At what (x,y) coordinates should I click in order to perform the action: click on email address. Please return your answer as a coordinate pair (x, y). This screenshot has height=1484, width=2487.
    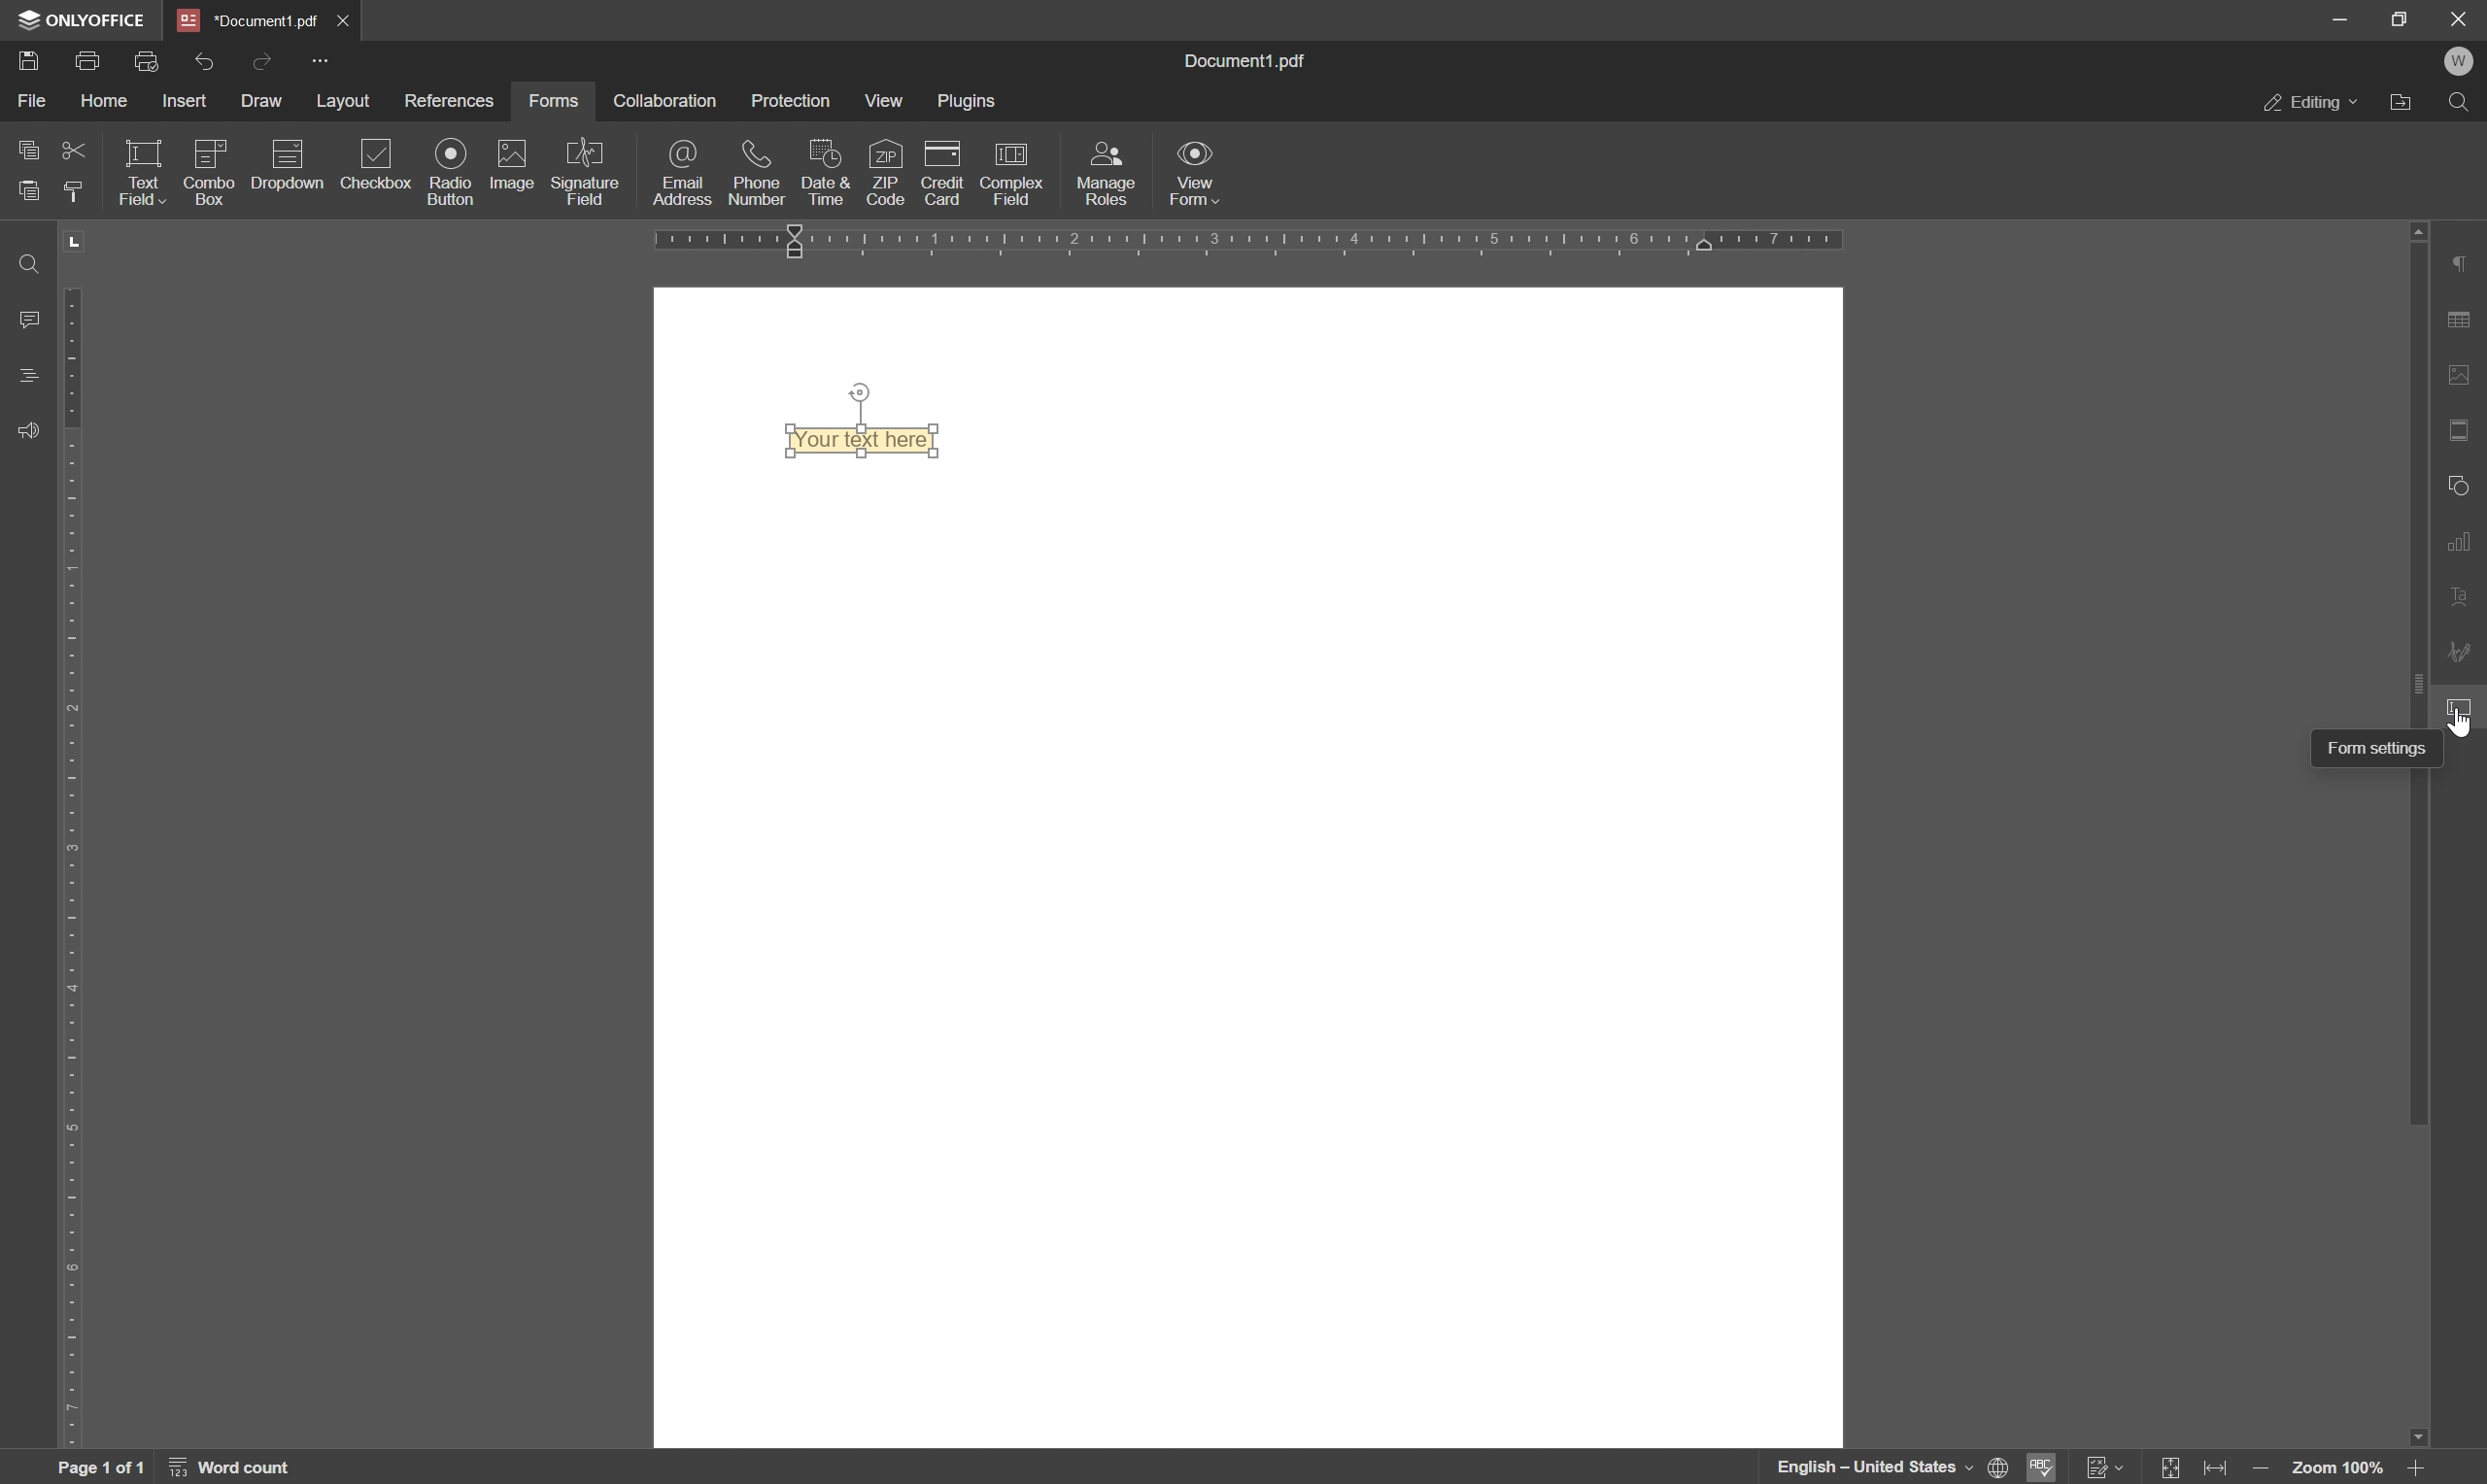
    Looking at the image, I should click on (679, 173).